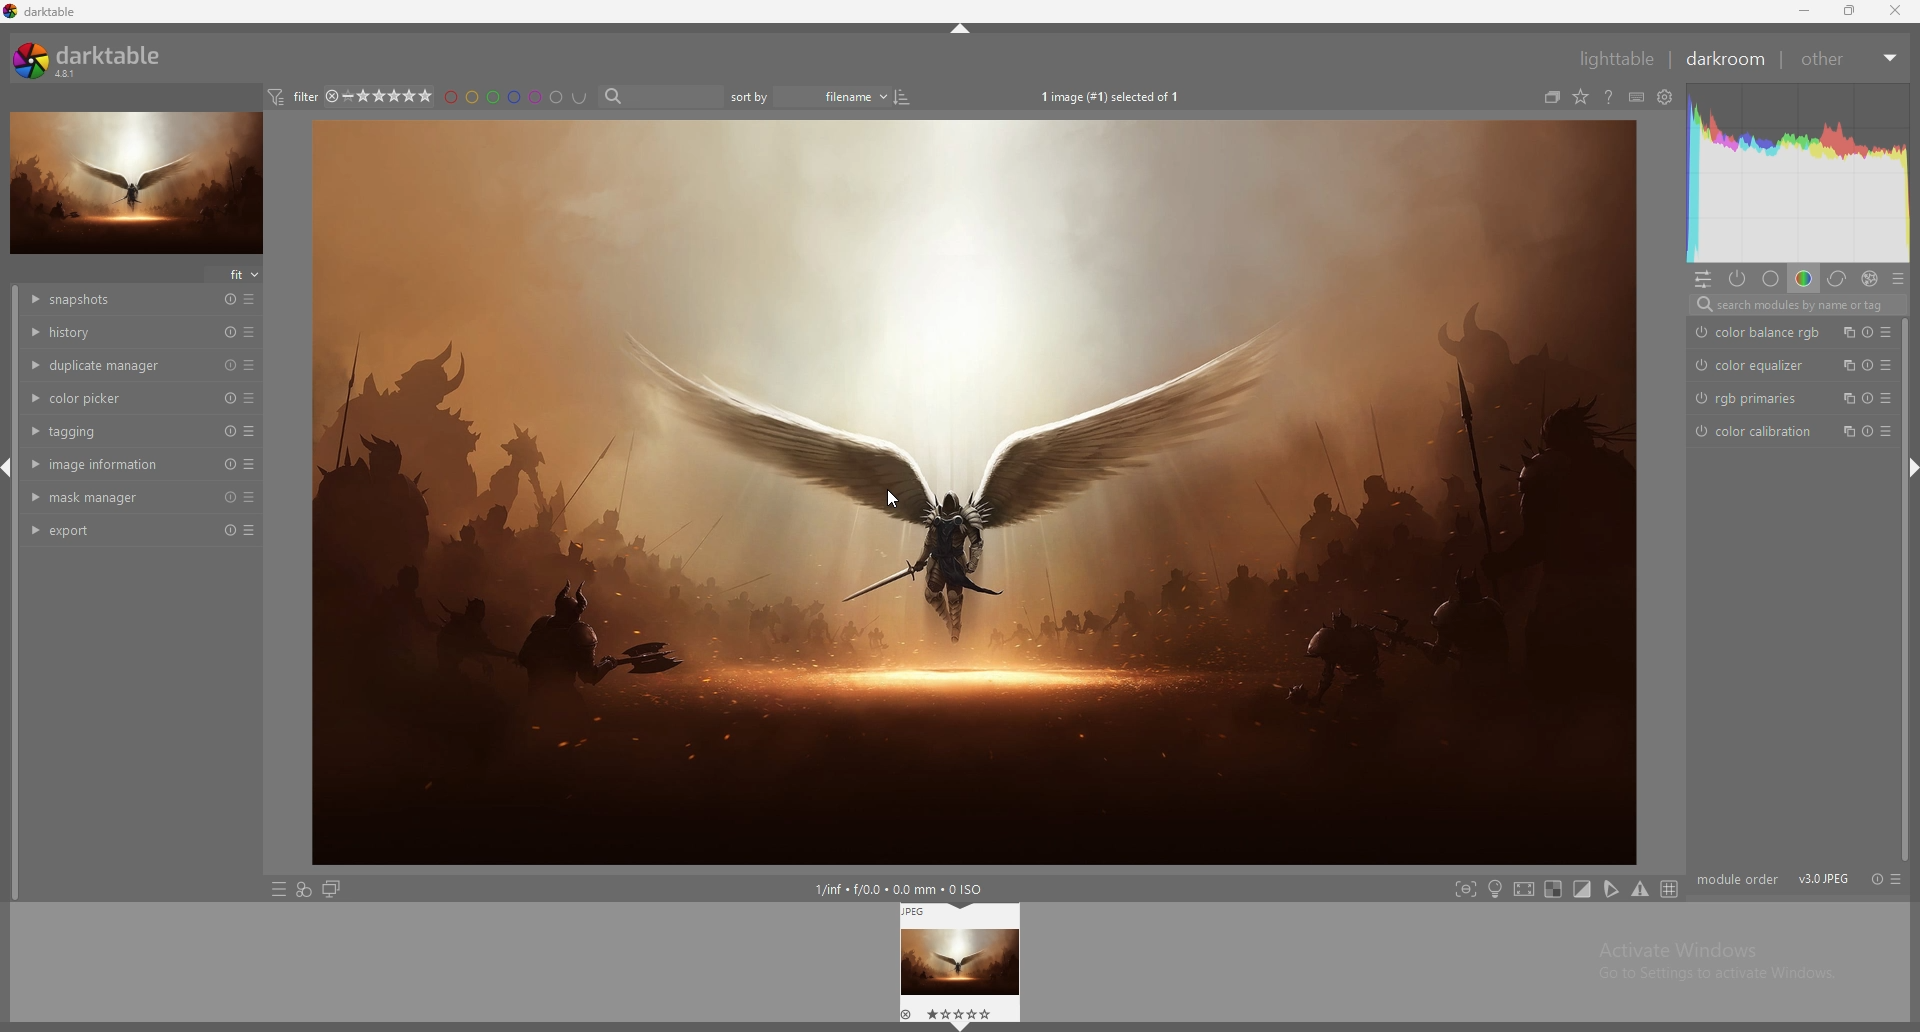 The height and width of the screenshot is (1032, 1920). What do you see at coordinates (1755, 366) in the screenshot?
I see `color equalizer` at bounding box center [1755, 366].